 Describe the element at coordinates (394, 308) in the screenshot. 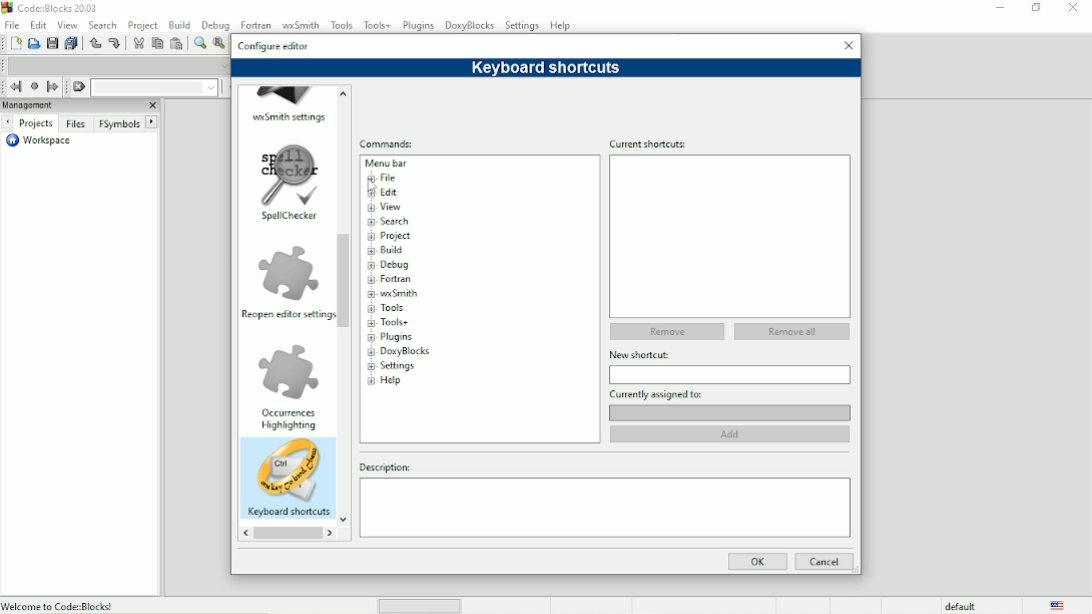

I see `Tools` at that location.